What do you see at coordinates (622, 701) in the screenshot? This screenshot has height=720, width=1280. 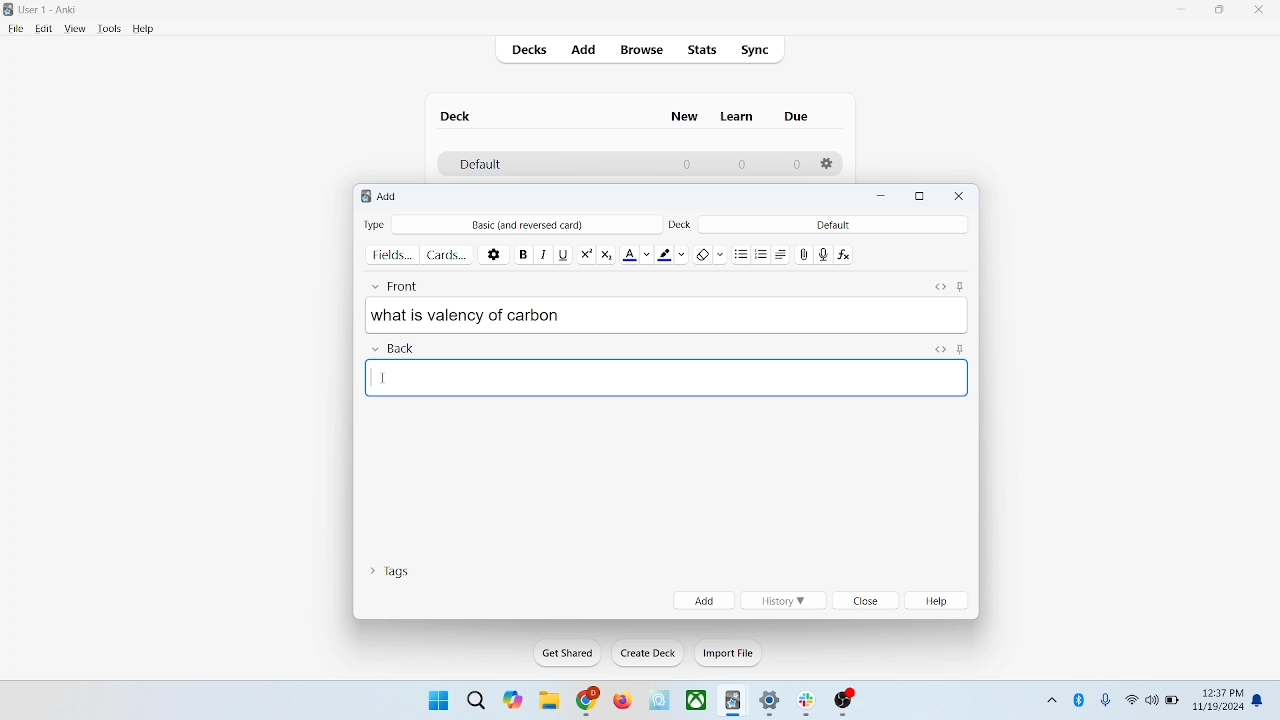 I see `firefox` at bounding box center [622, 701].